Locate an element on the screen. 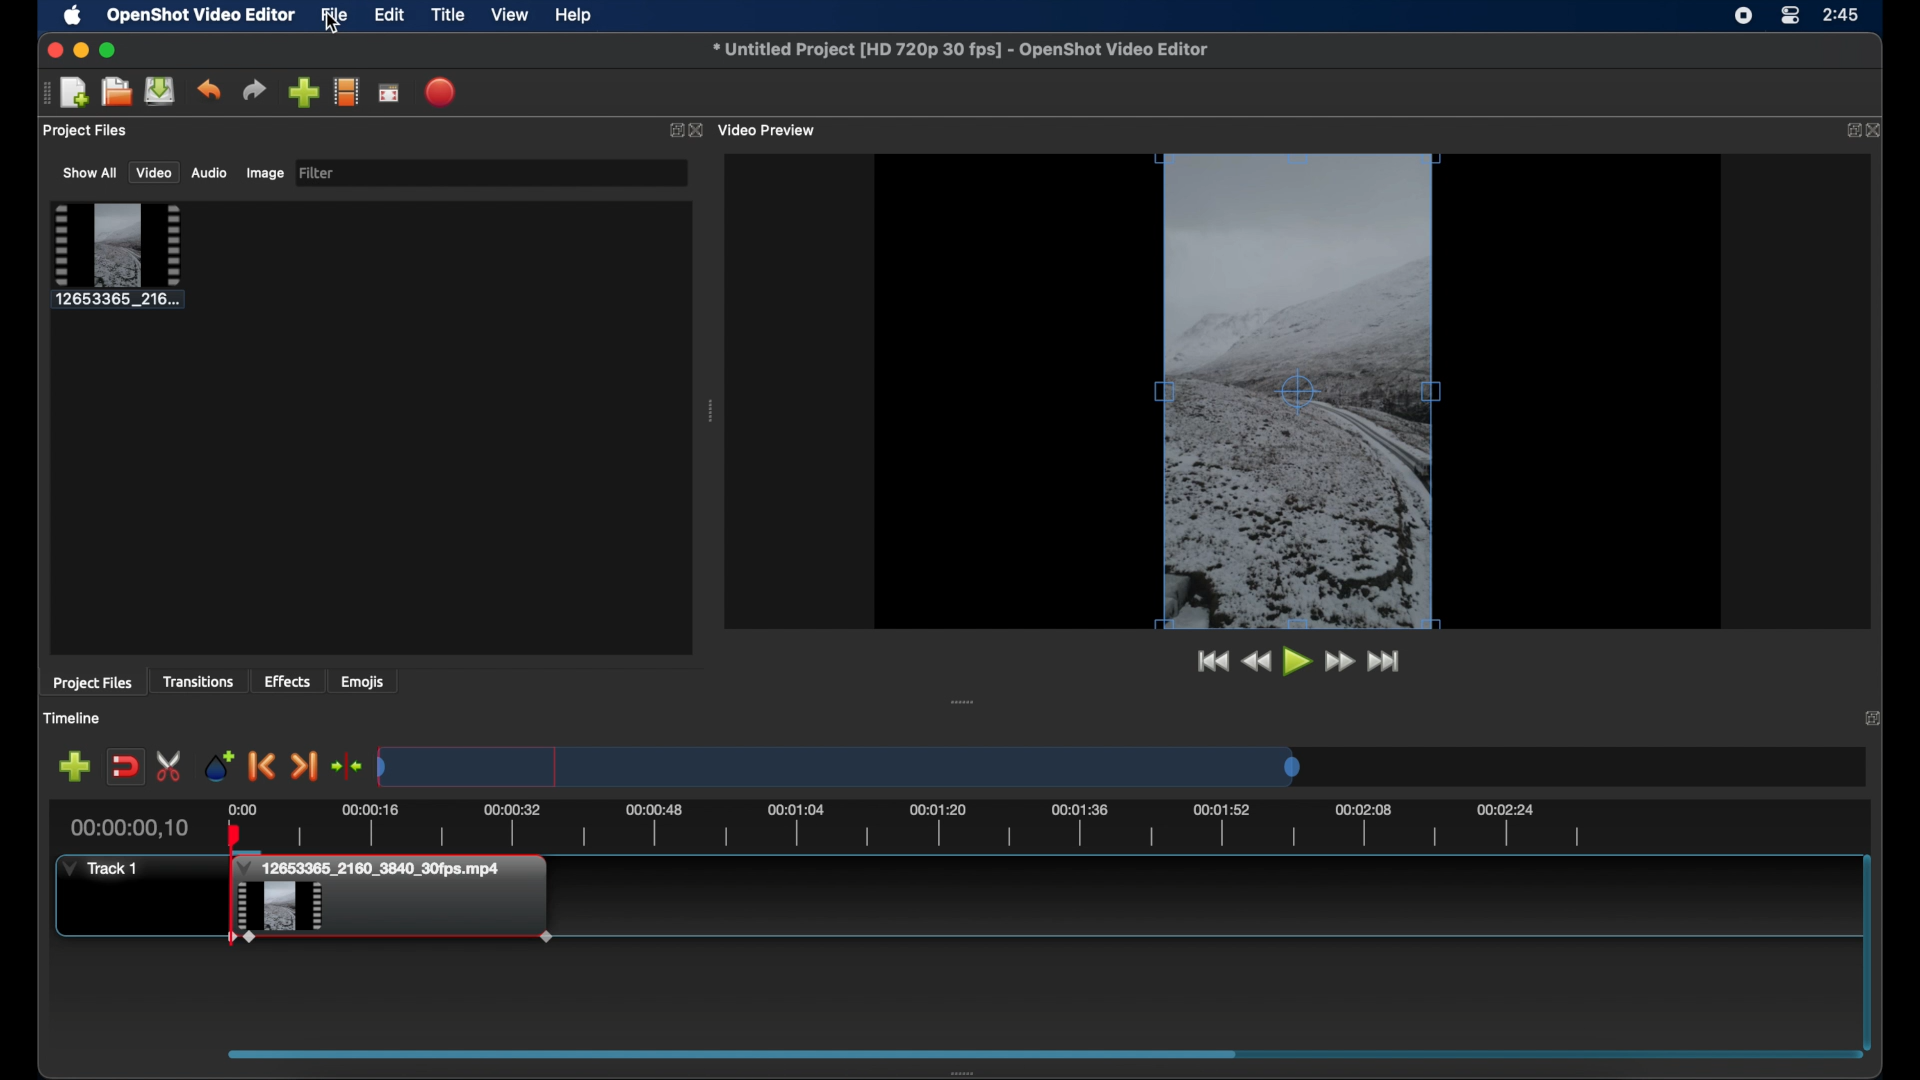 This screenshot has height=1080, width=1920. clip is located at coordinates (392, 915).